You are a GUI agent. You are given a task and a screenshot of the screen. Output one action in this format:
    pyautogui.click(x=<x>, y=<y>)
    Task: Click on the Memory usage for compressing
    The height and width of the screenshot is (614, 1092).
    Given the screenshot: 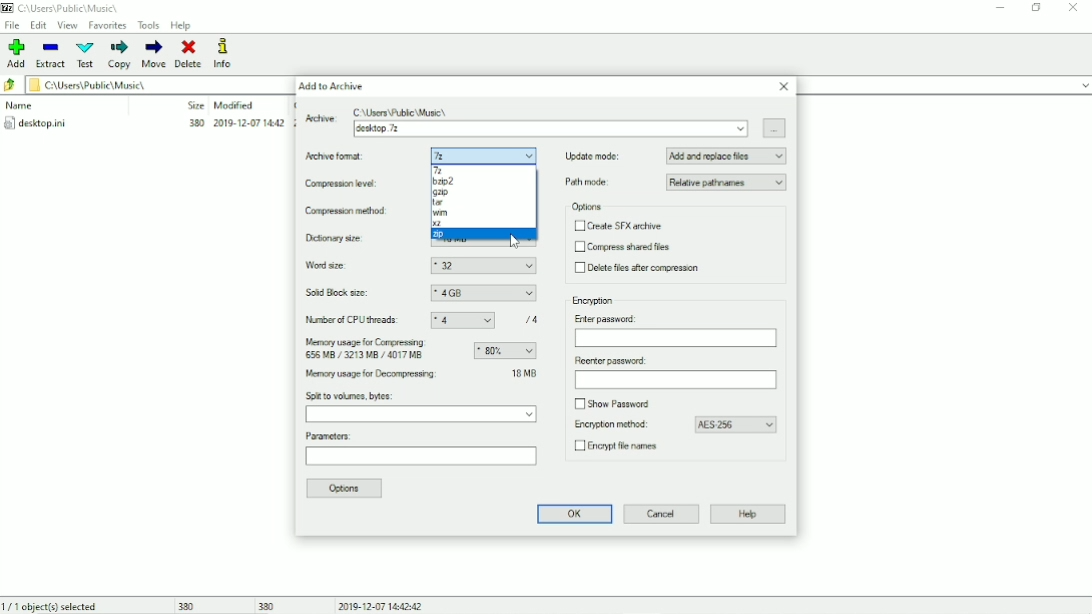 What is the action you would take?
    pyautogui.click(x=420, y=349)
    